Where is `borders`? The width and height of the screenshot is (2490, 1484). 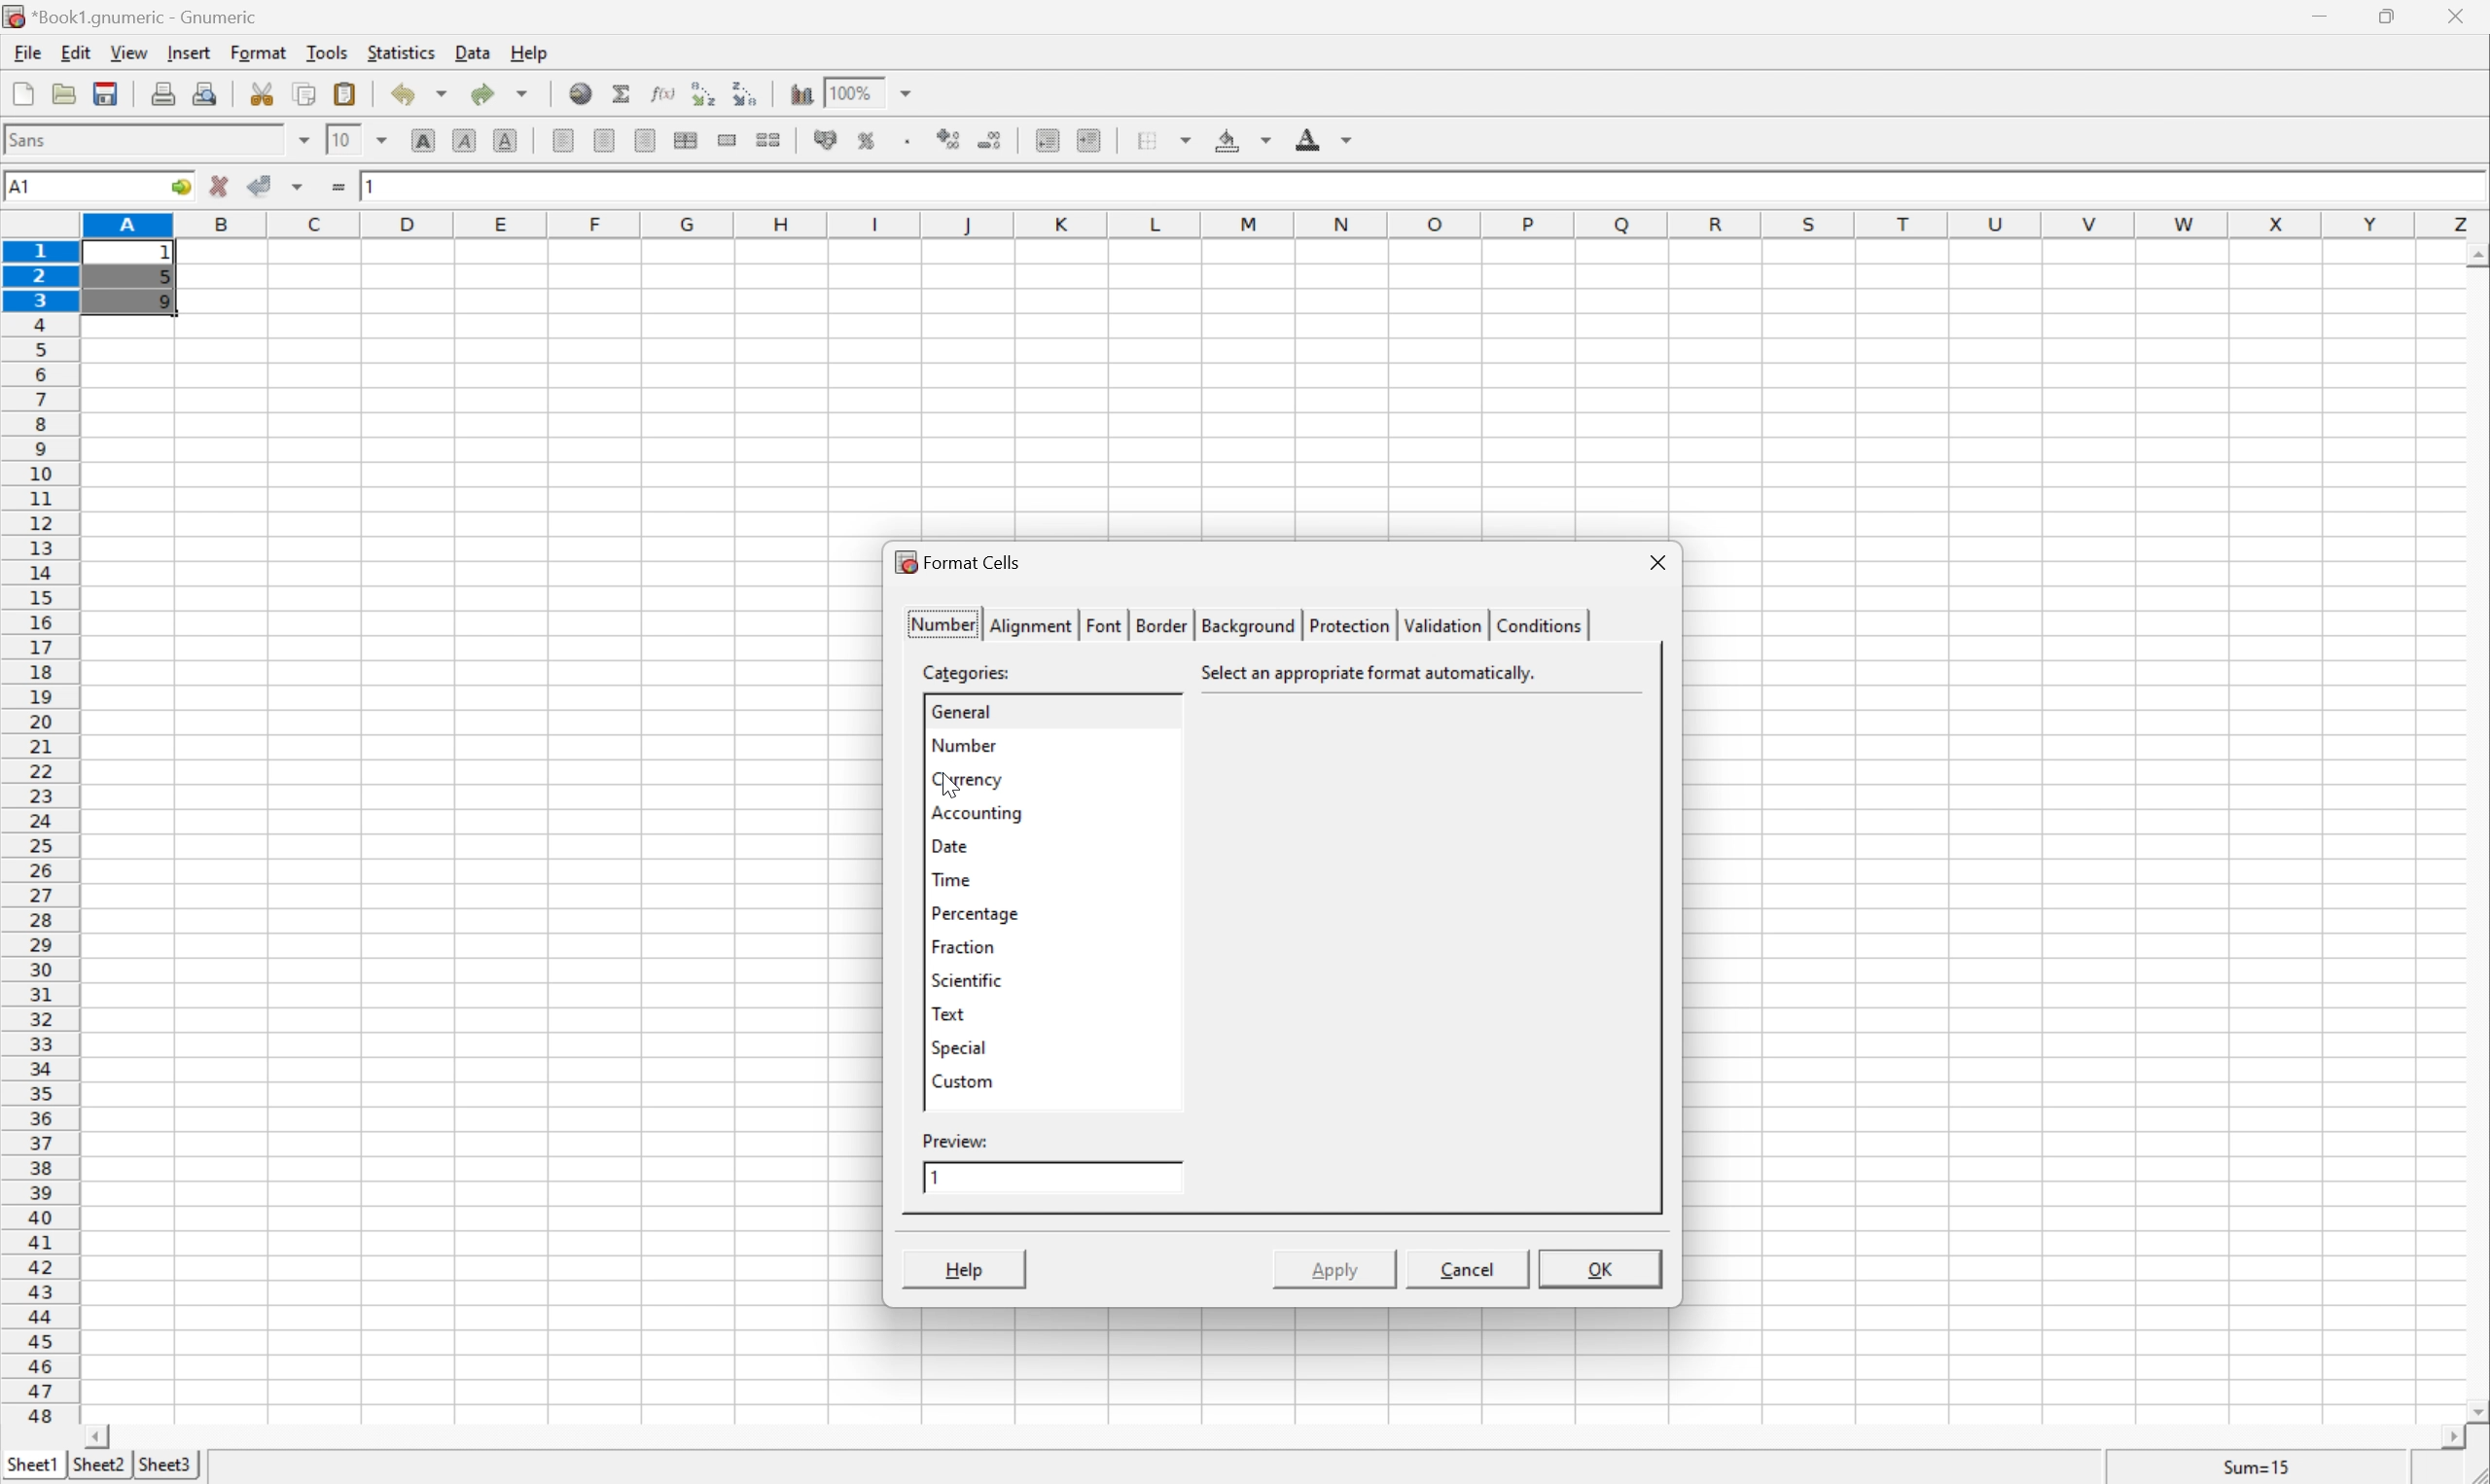 borders is located at coordinates (1161, 140).